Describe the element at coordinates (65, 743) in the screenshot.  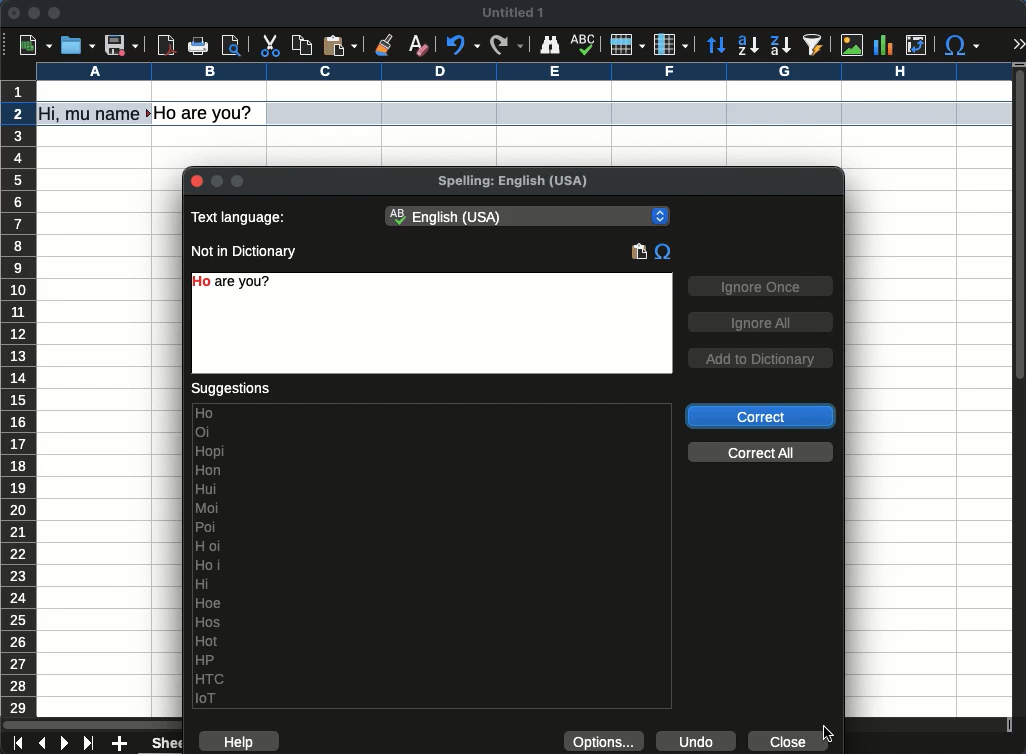
I see `next sheet` at that location.